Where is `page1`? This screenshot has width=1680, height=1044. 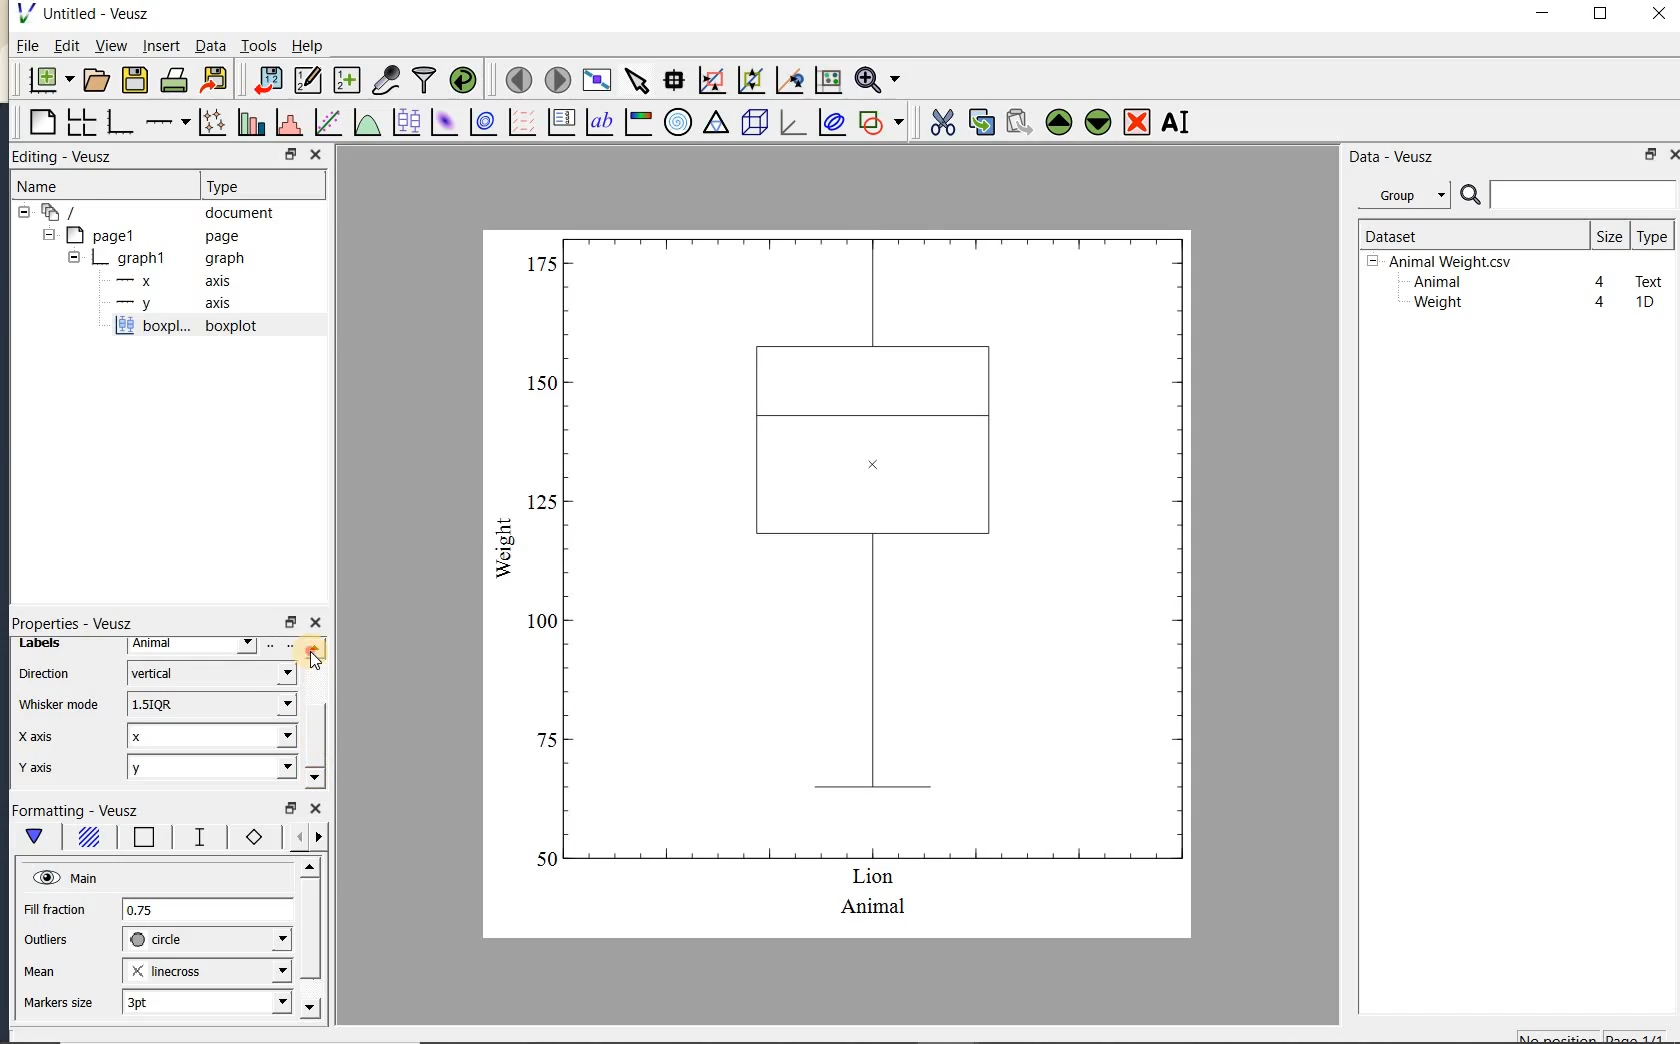
page1 is located at coordinates (143, 237).